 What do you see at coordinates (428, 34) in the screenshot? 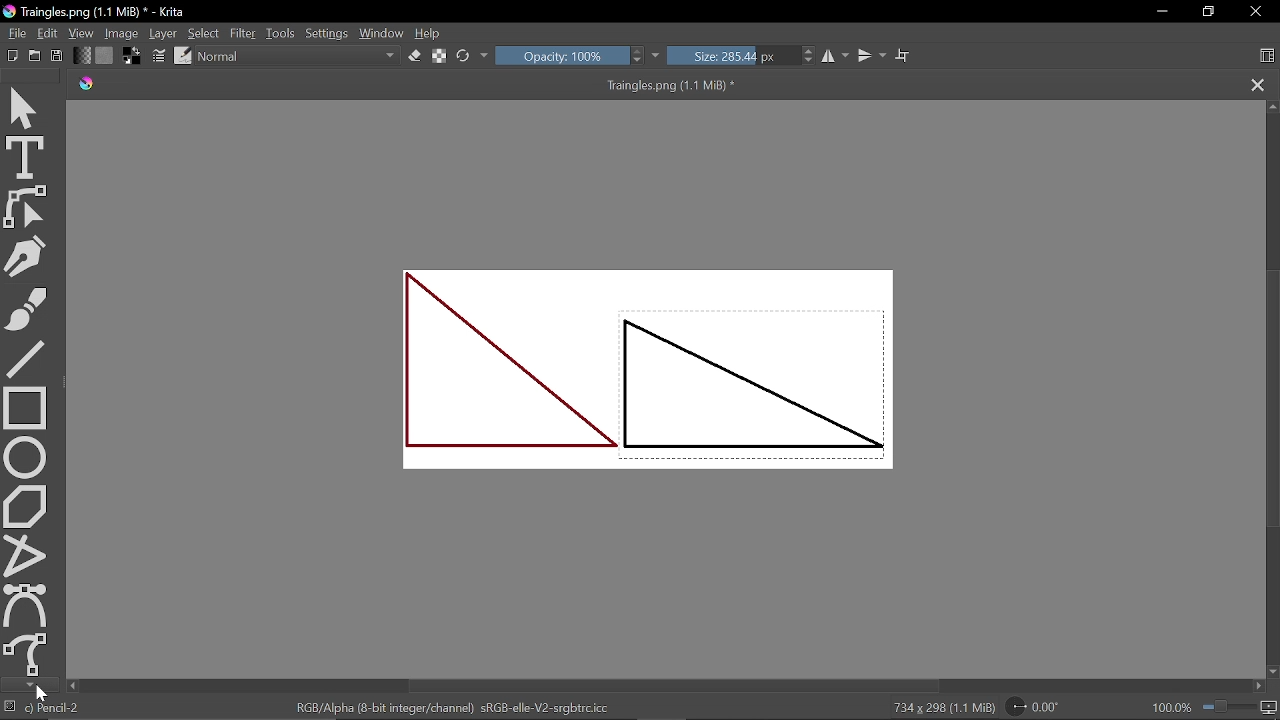
I see `Help` at bounding box center [428, 34].